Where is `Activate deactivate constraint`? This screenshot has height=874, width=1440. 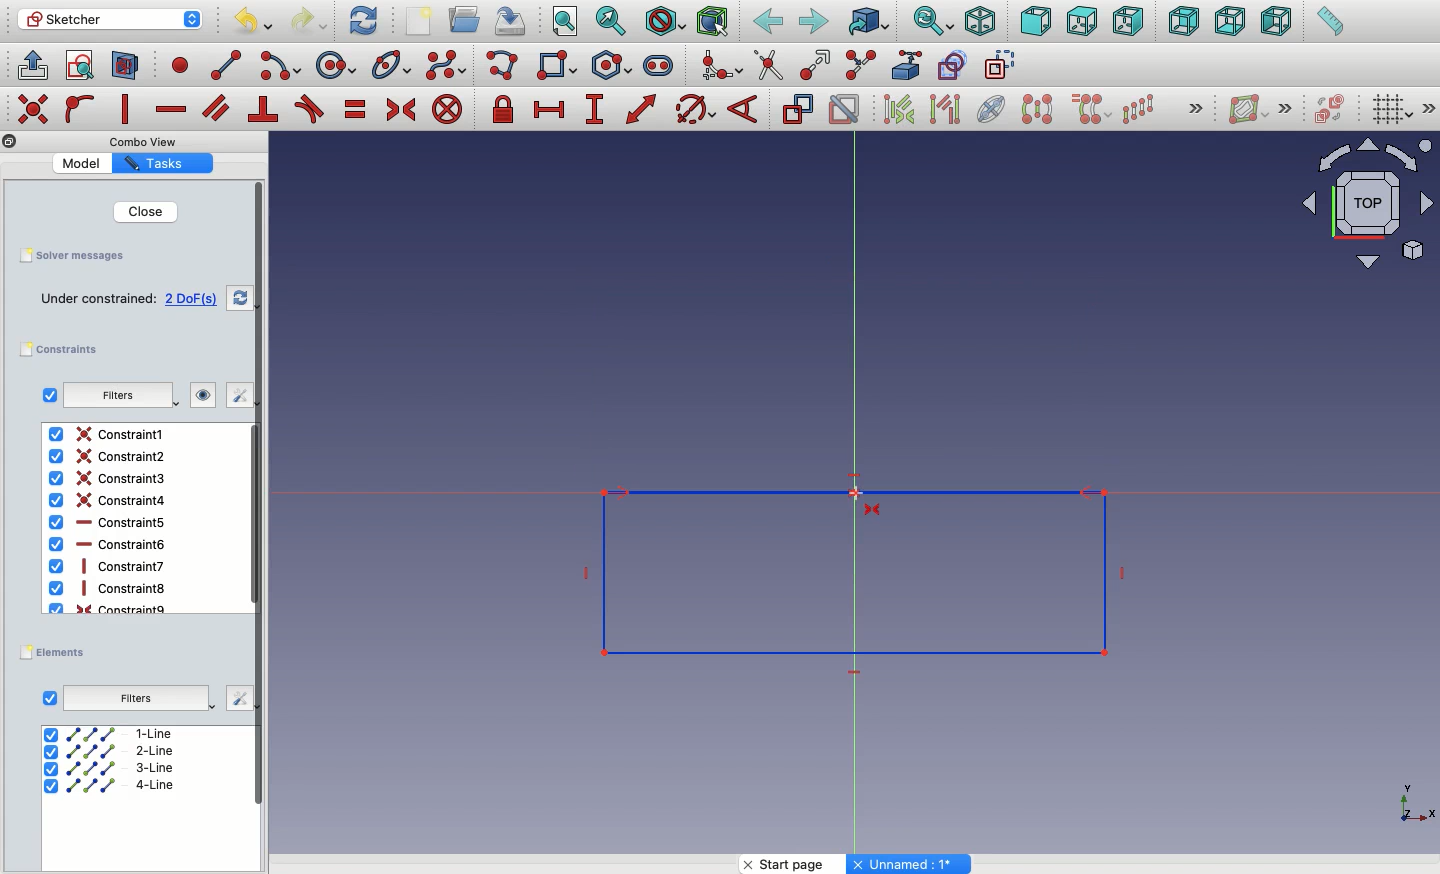
Activate deactivate constraint is located at coordinates (845, 111).